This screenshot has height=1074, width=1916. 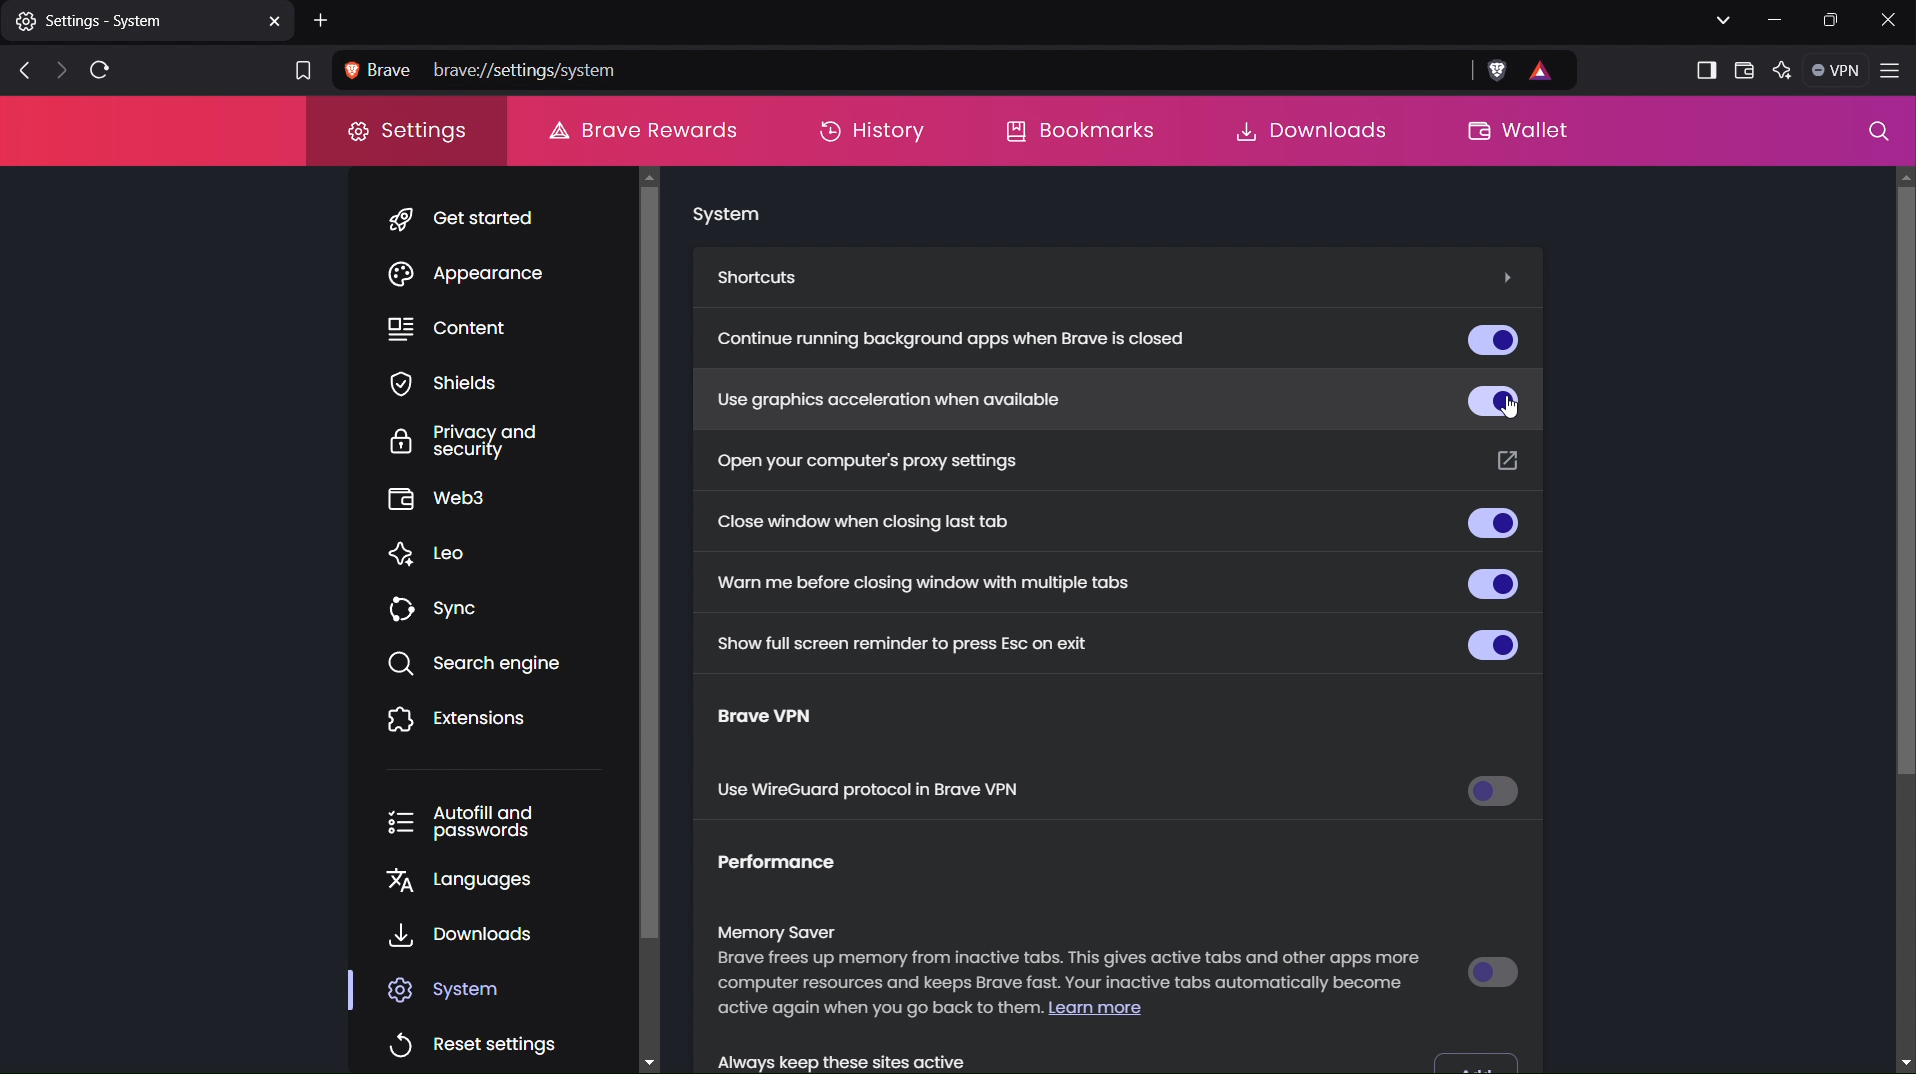 I want to click on Button, so click(x=1488, y=337).